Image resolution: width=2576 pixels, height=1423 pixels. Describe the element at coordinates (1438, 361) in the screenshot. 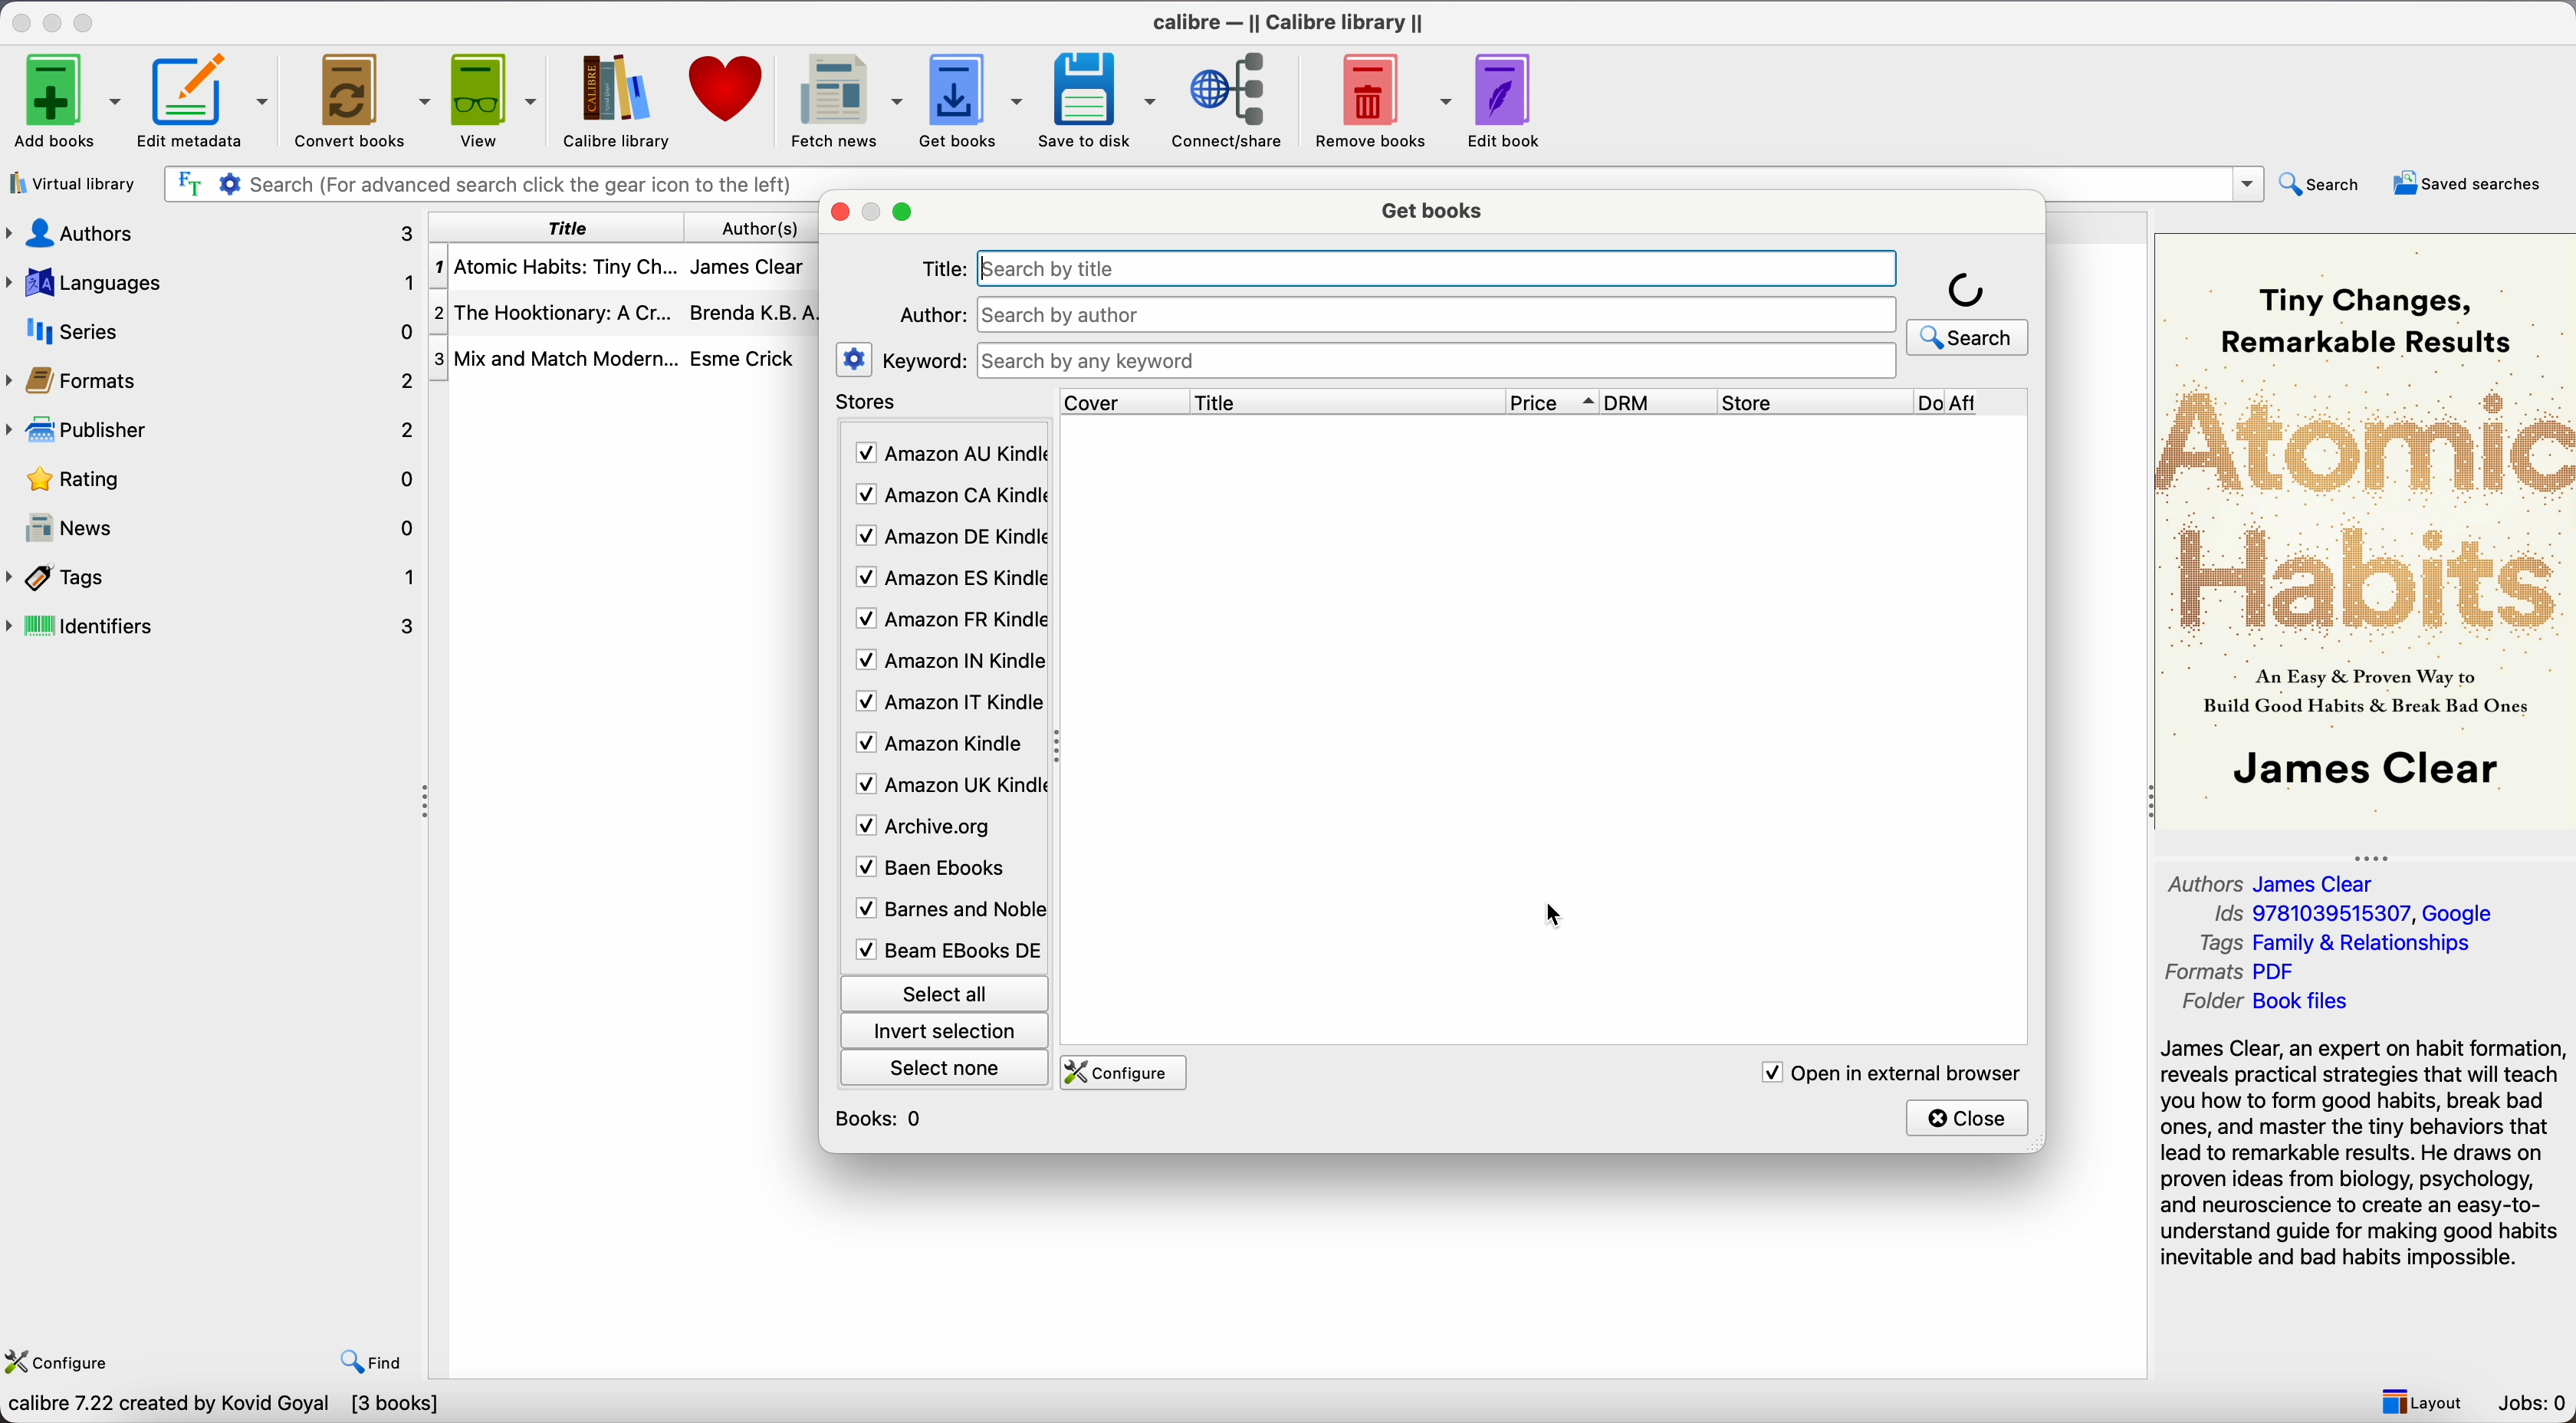

I see `search bar` at that location.